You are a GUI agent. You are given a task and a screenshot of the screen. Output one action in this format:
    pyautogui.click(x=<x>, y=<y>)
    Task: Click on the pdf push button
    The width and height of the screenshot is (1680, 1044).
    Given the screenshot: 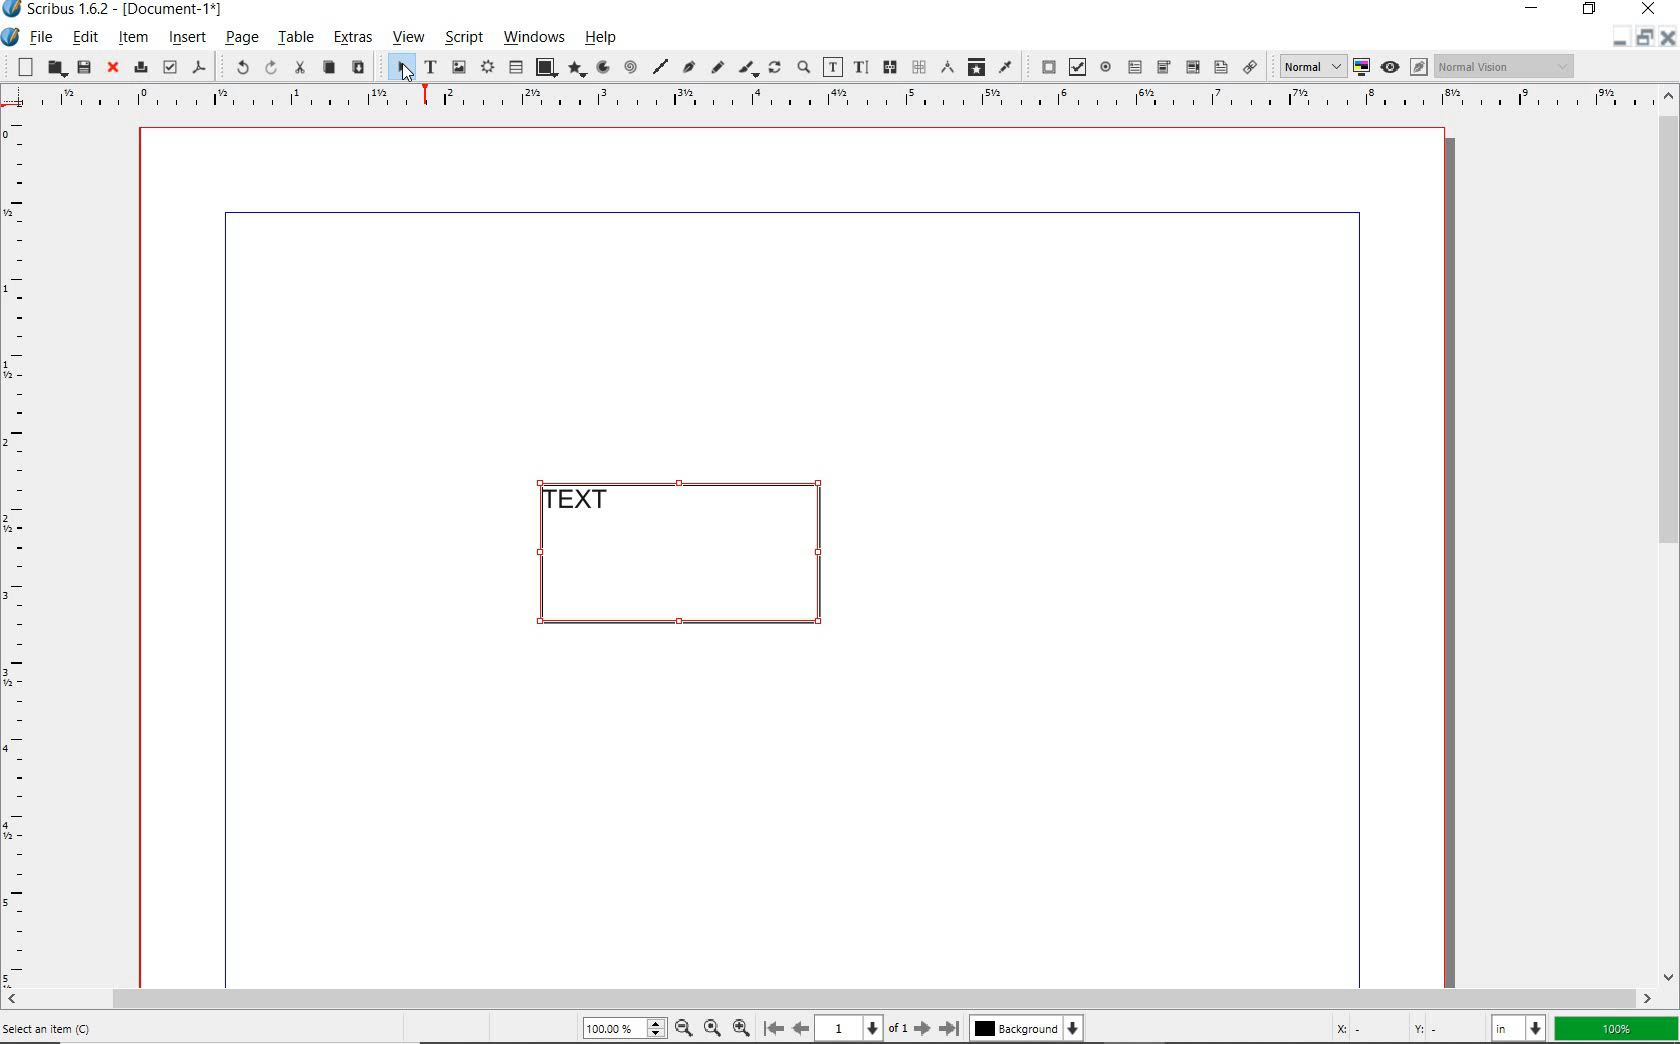 What is the action you would take?
    pyautogui.click(x=1043, y=66)
    